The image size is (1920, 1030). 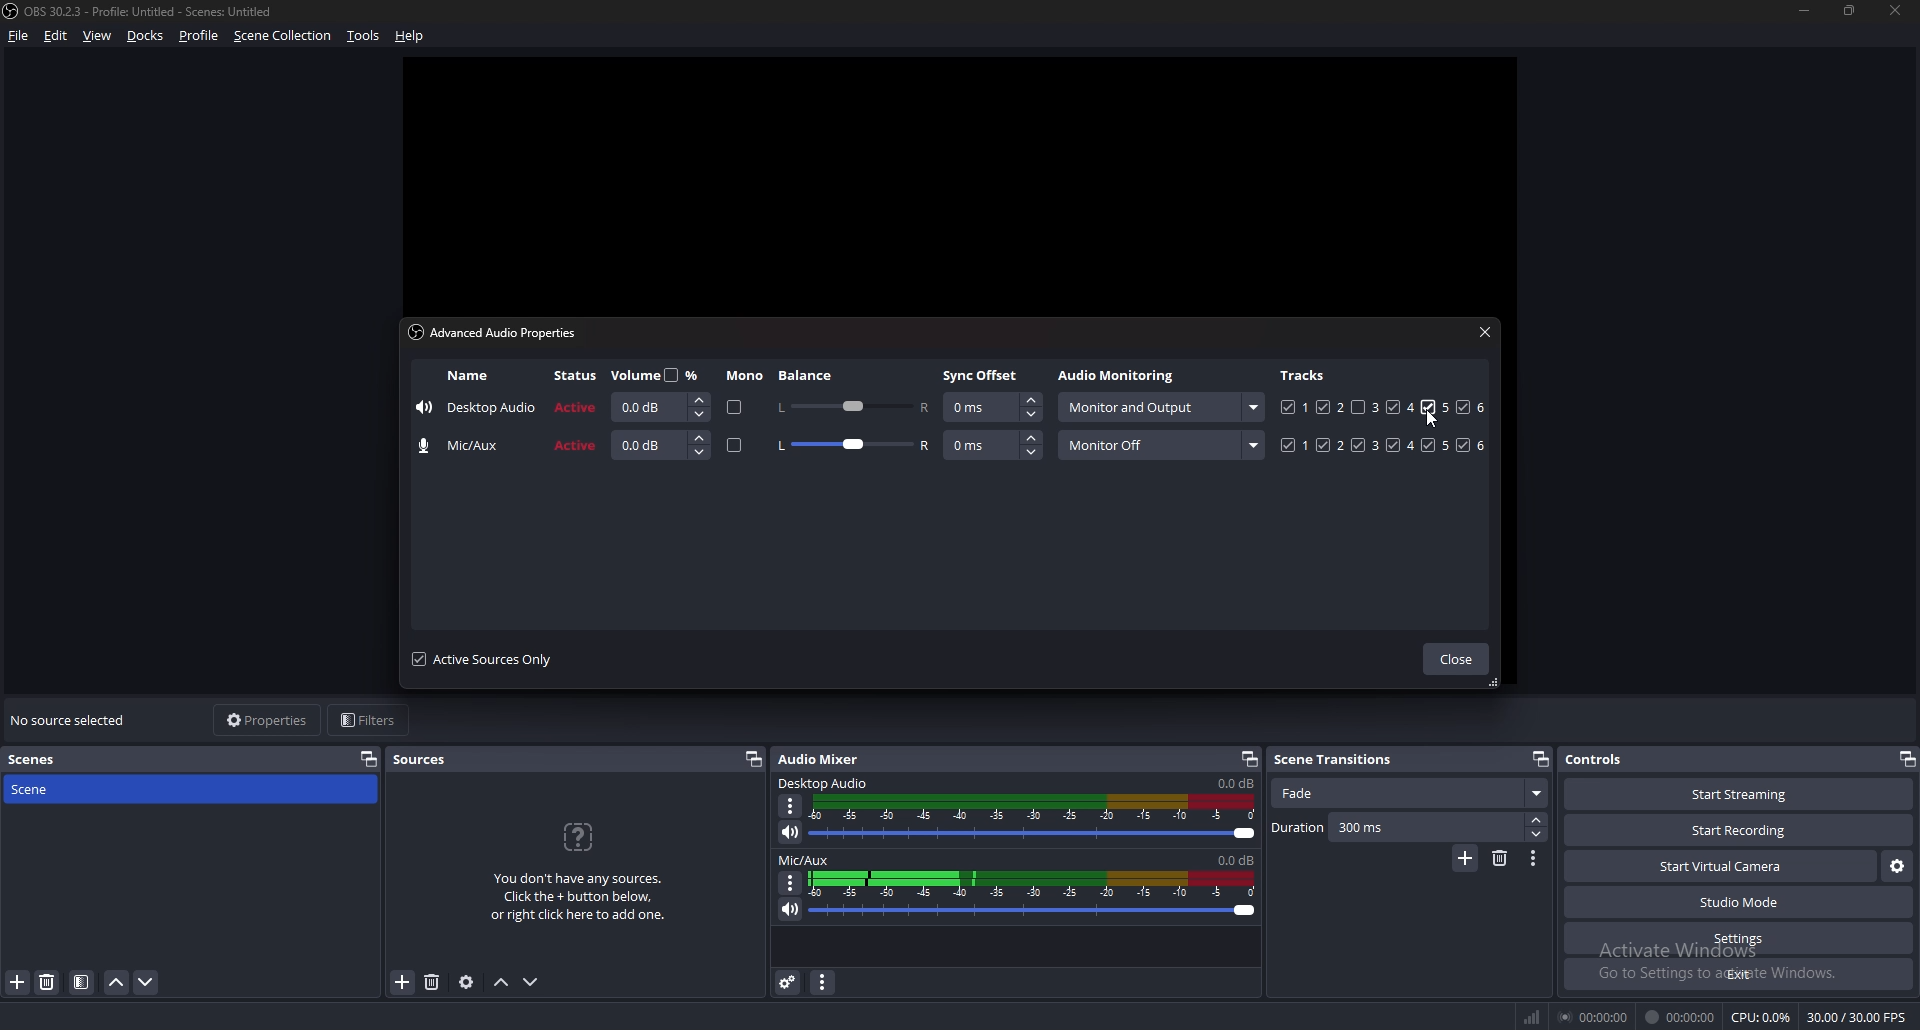 What do you see at coordinates (532, 982) in the screenshot?
I see `move sources down` at bounding box center [532, 982].